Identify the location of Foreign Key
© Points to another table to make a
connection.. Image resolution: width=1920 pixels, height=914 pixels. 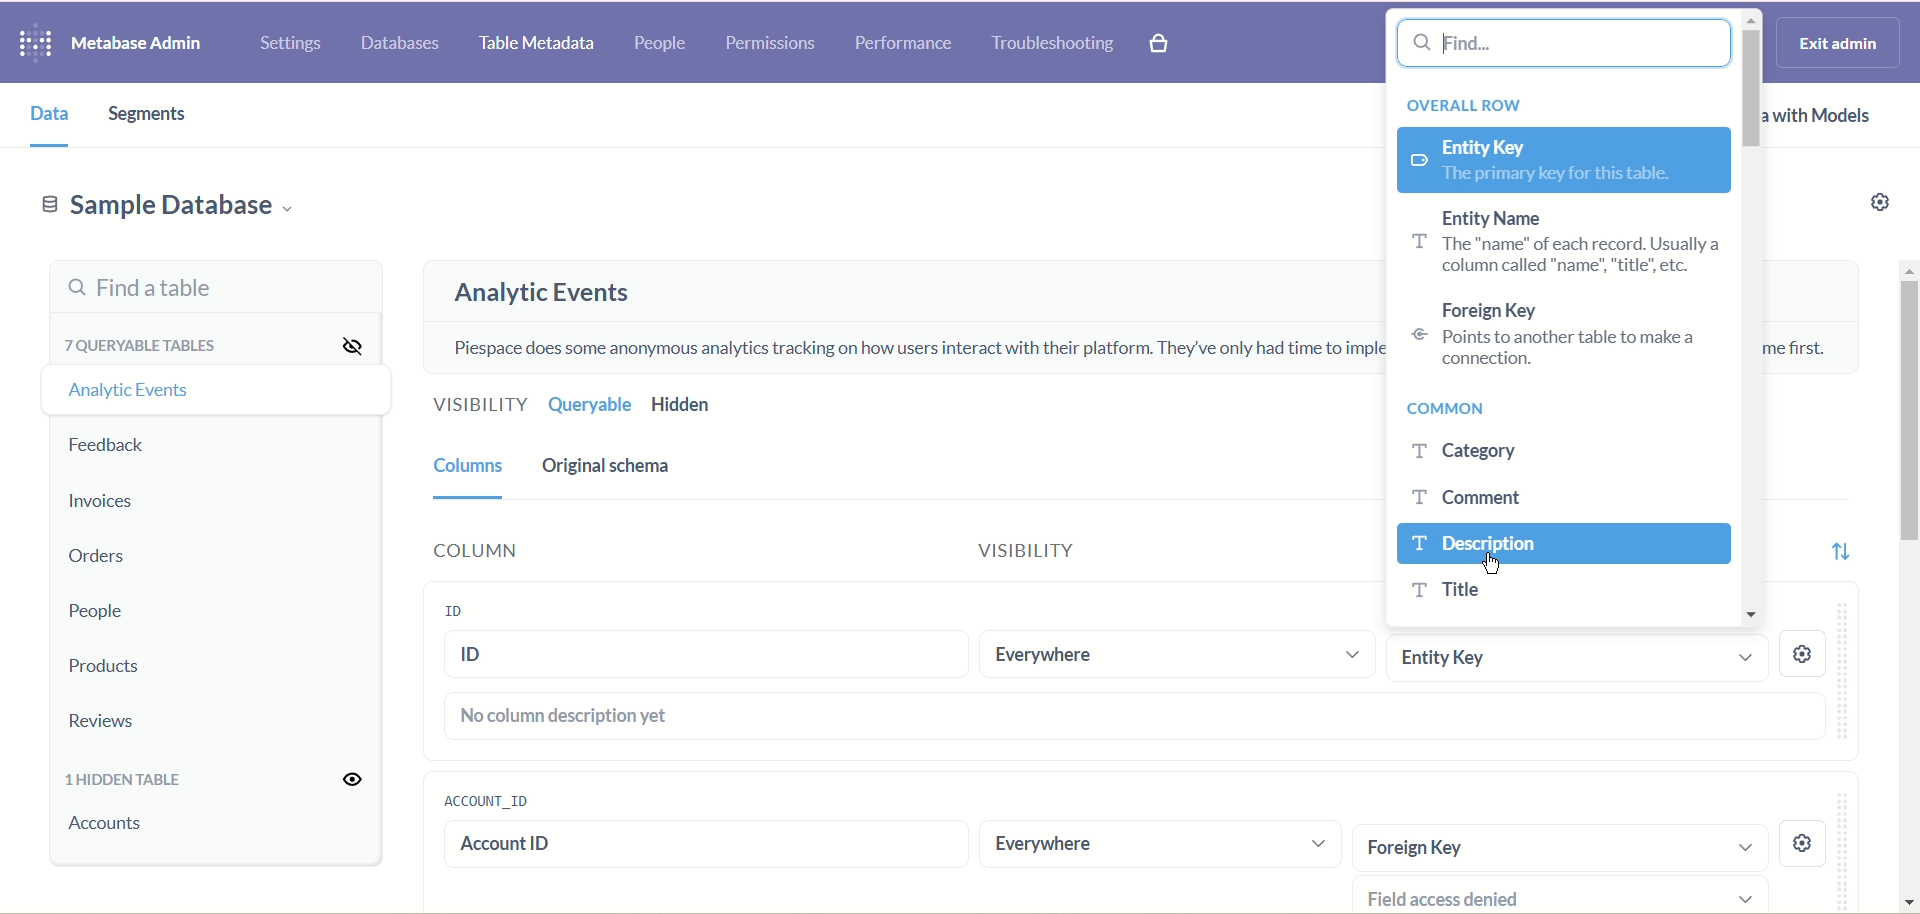
(1547, 336).